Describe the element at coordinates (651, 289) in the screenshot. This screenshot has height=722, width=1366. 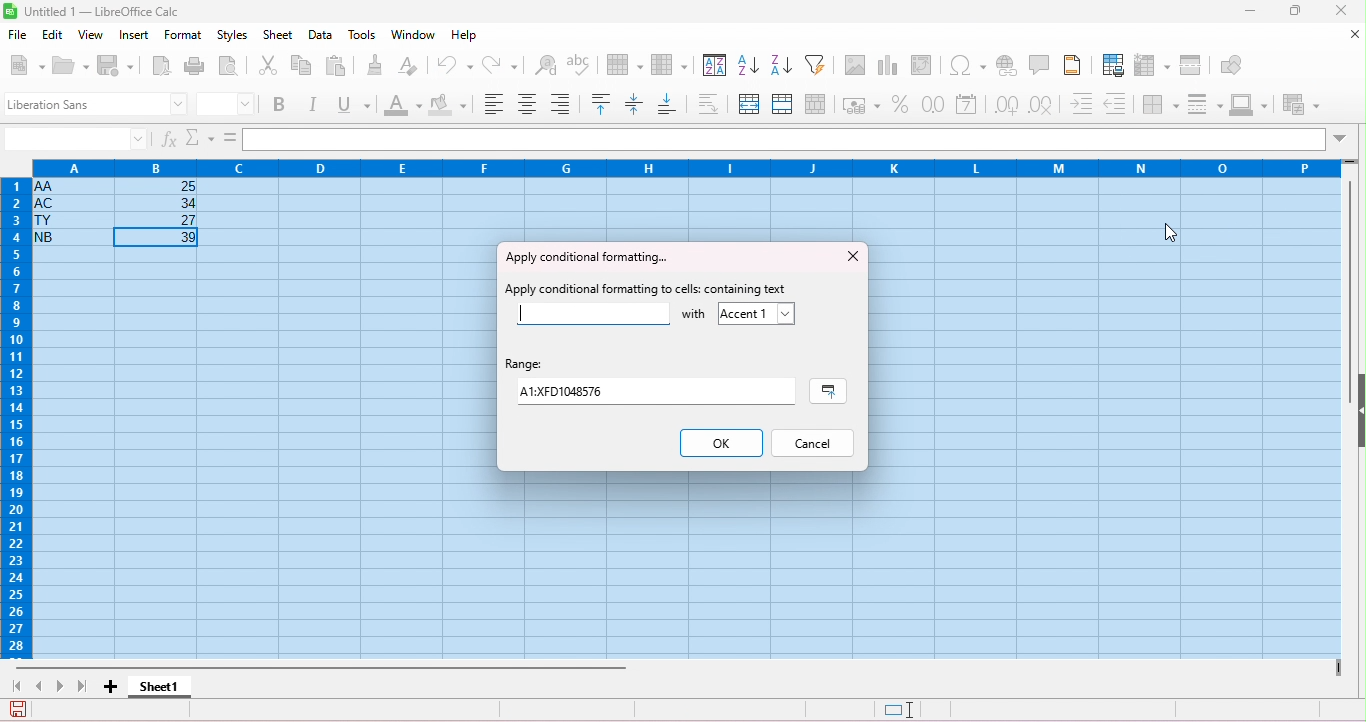
I see `apply conditional formatting to cells containing text` at that location.